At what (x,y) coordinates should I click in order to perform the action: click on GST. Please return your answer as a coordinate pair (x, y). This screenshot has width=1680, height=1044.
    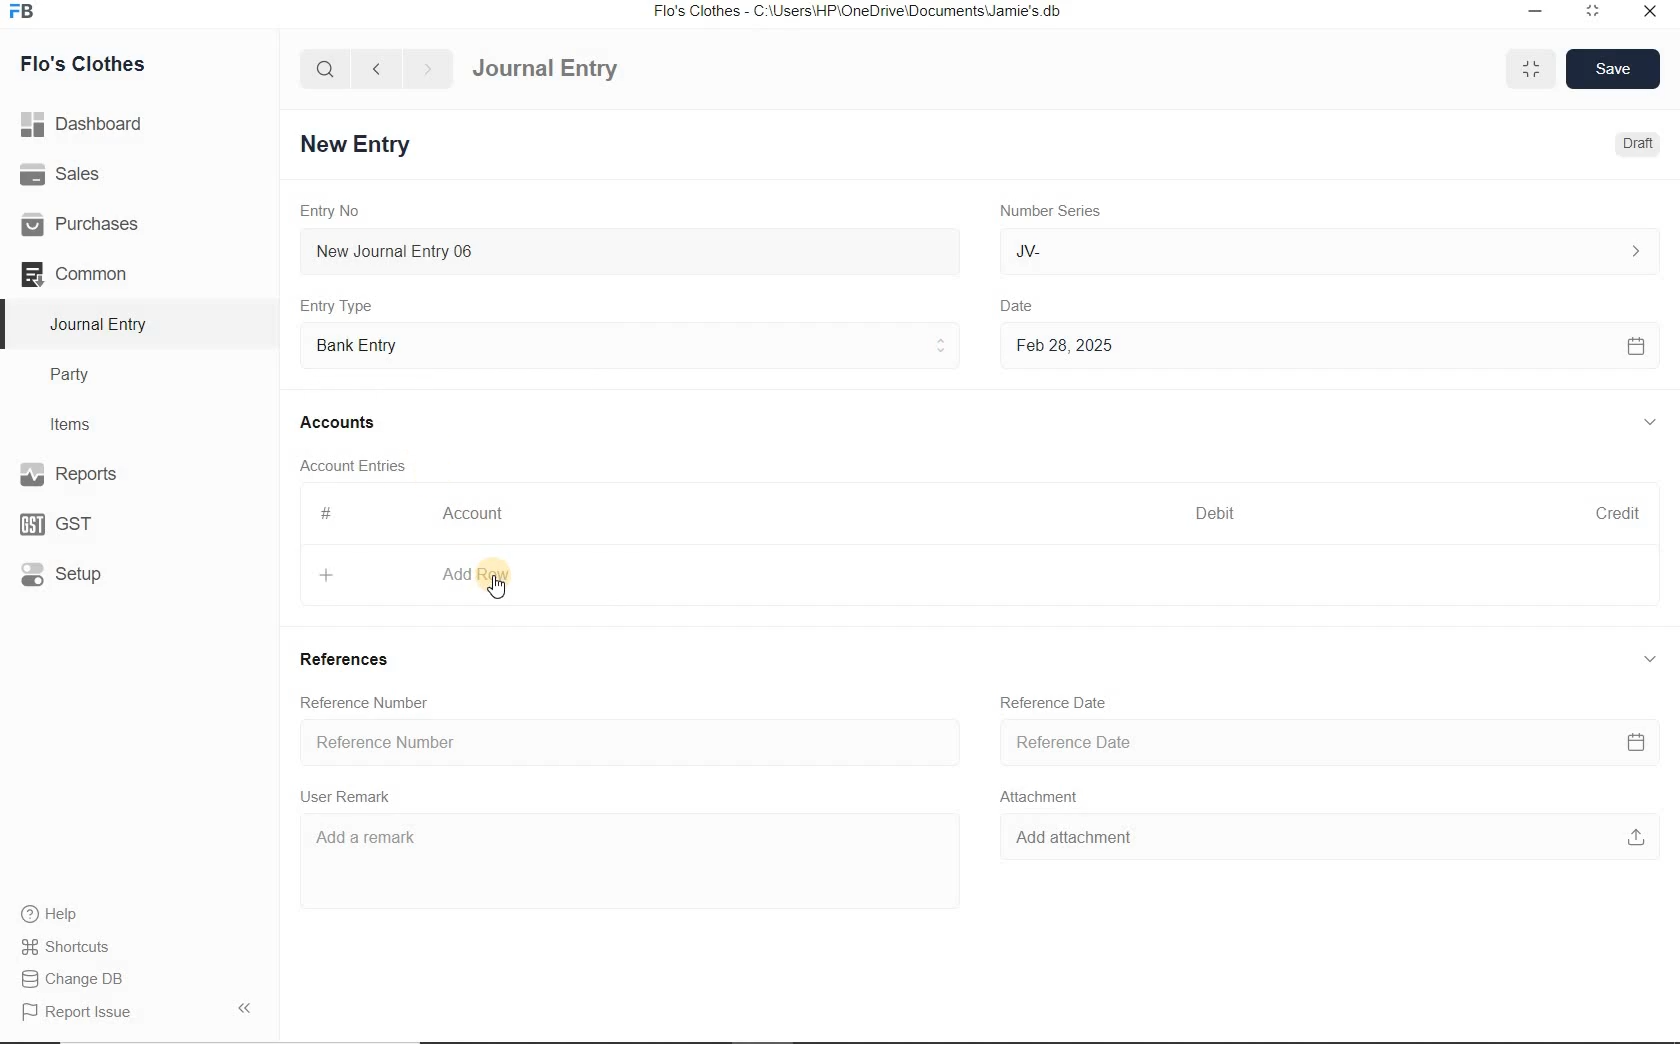
    Looking at the image, I should click on (65, 522).